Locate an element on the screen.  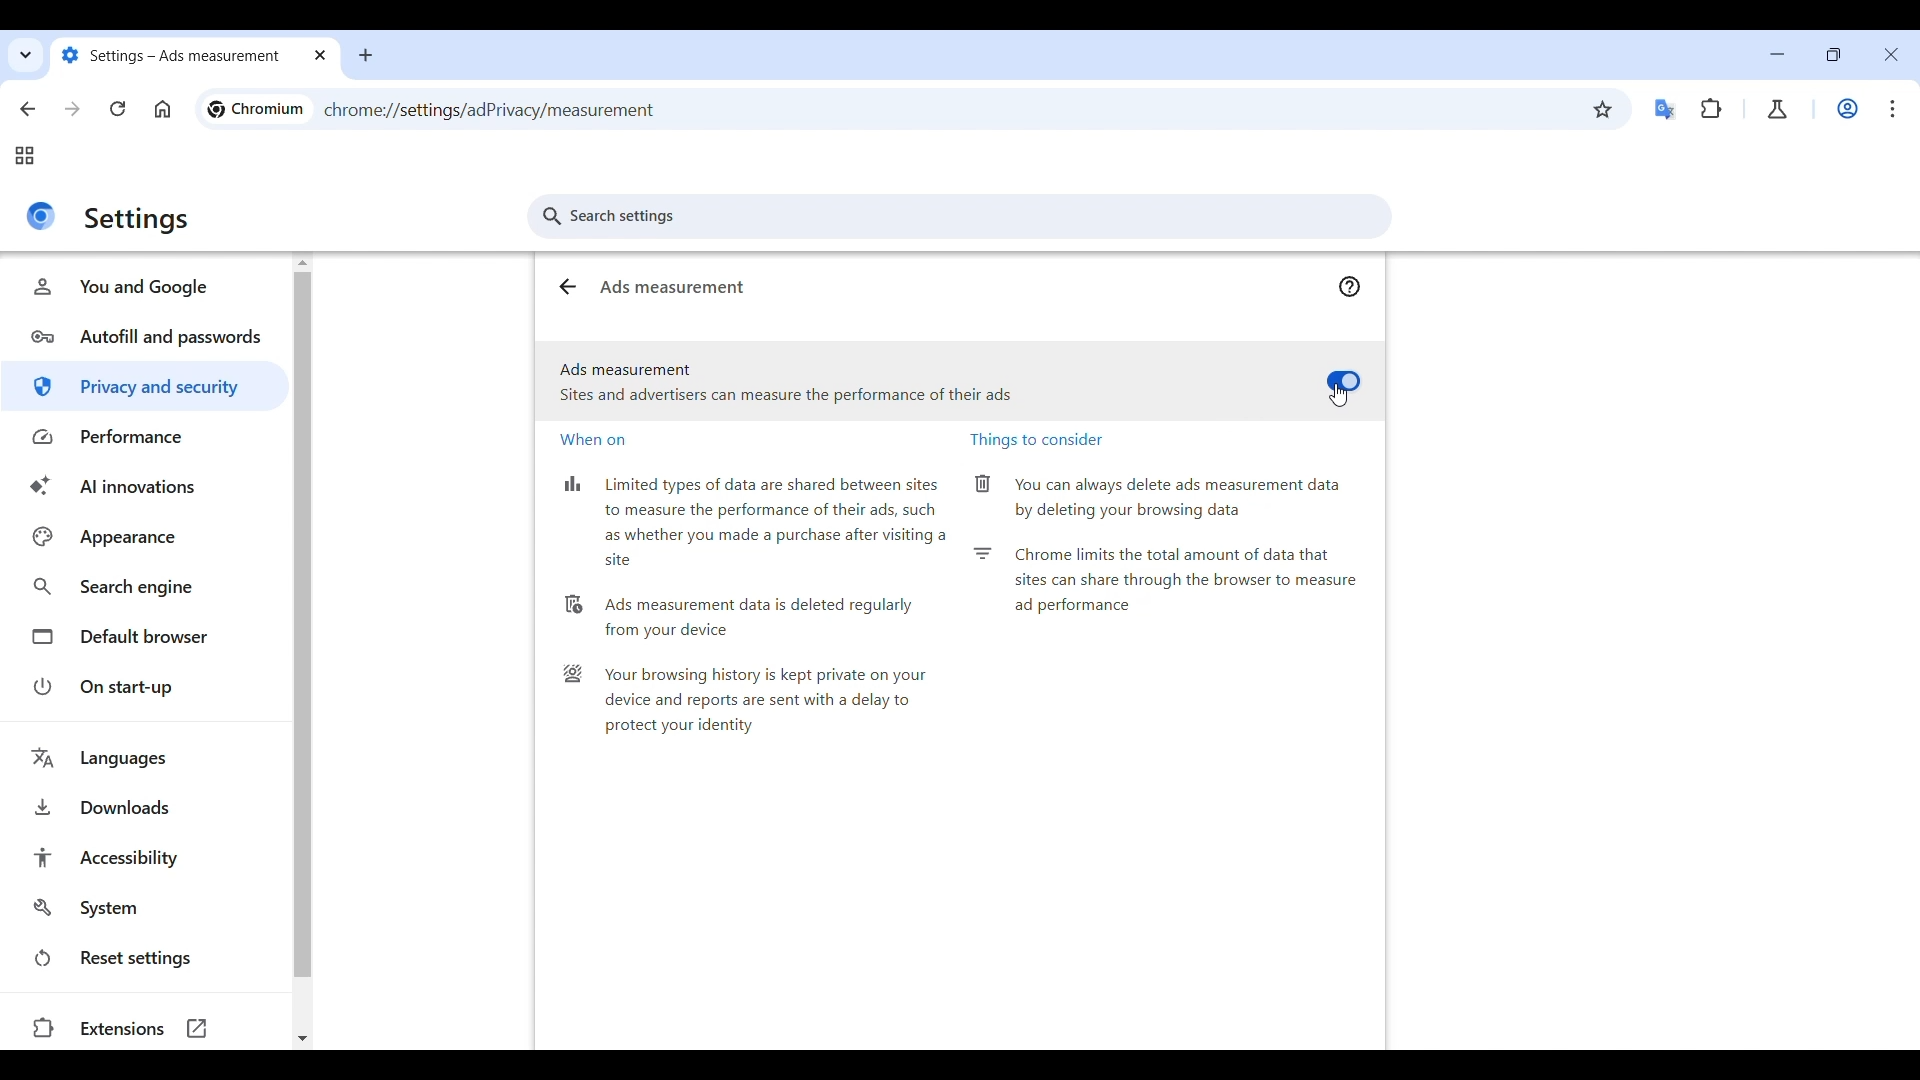
search settings is located at coordinates (968, 220).